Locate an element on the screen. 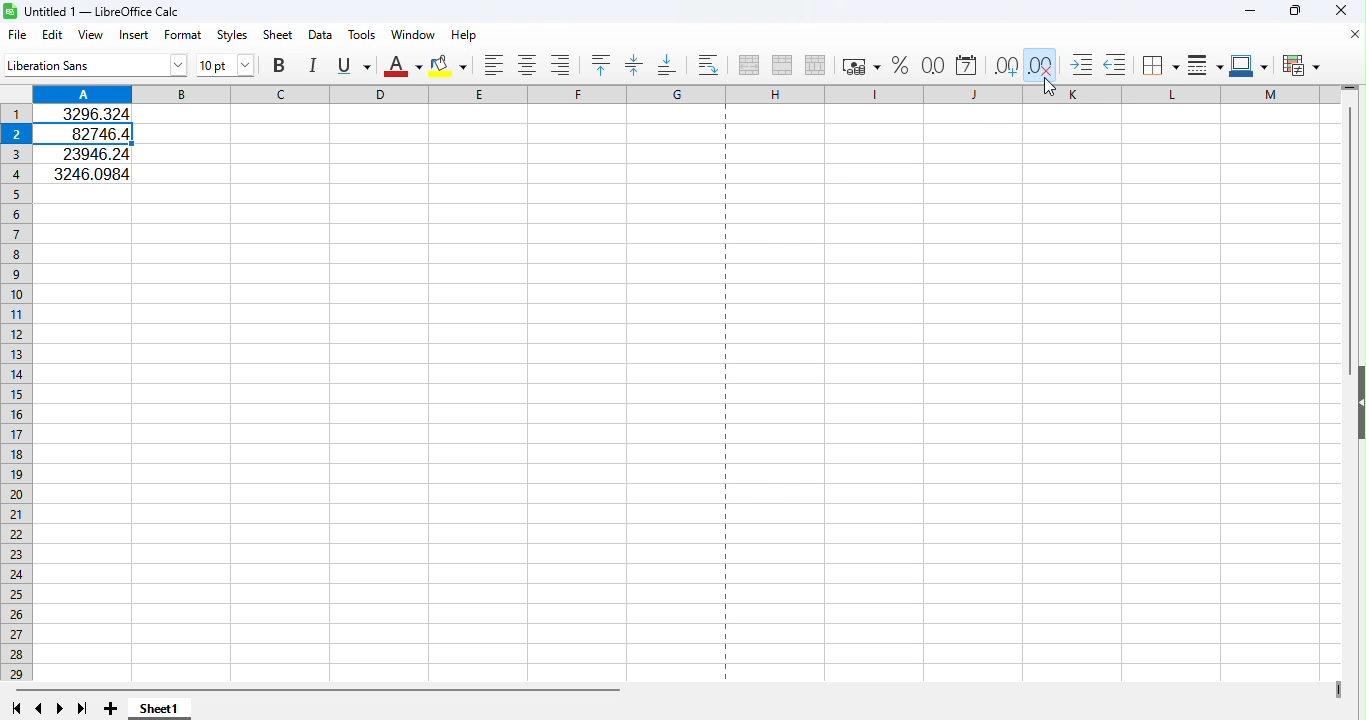 The width and height of the screenshot is (1366, 720). Format is located at coordinates (184, 35).